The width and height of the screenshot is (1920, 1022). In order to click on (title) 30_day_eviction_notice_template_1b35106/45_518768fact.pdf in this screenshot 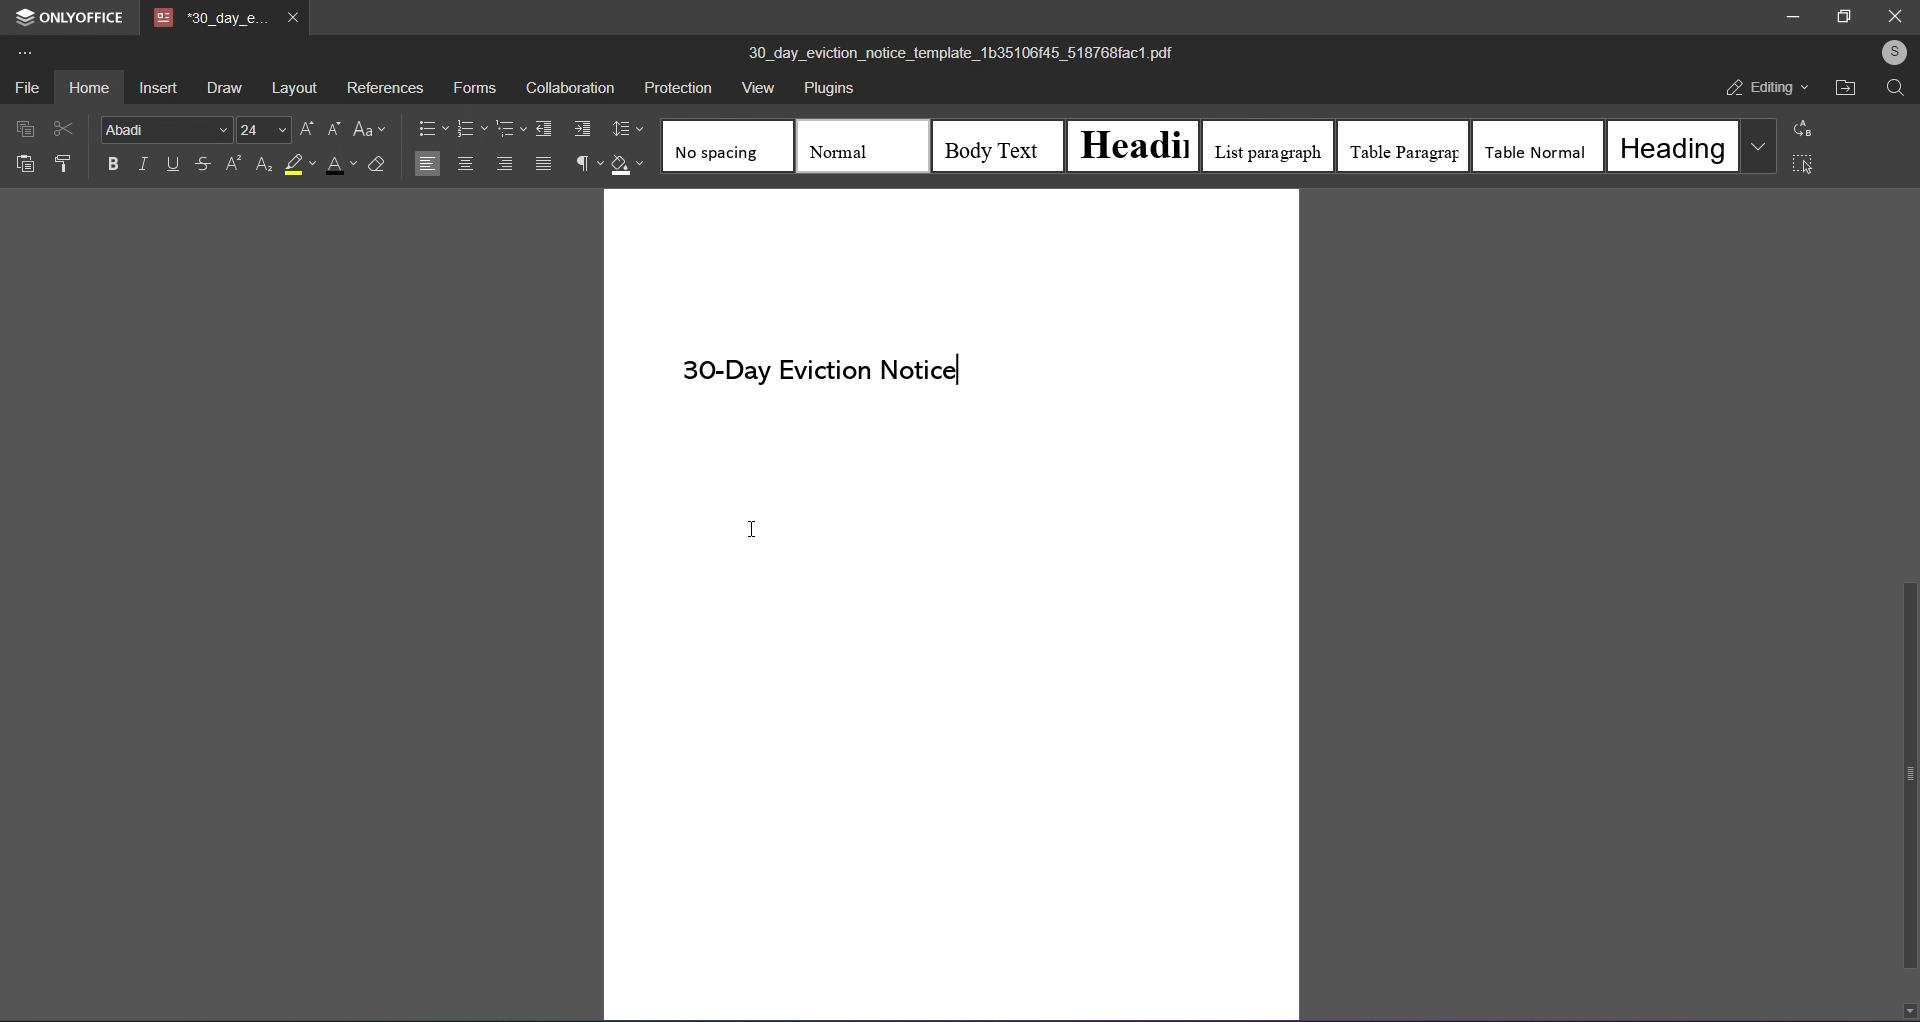, I will do `click(971, 53)`.